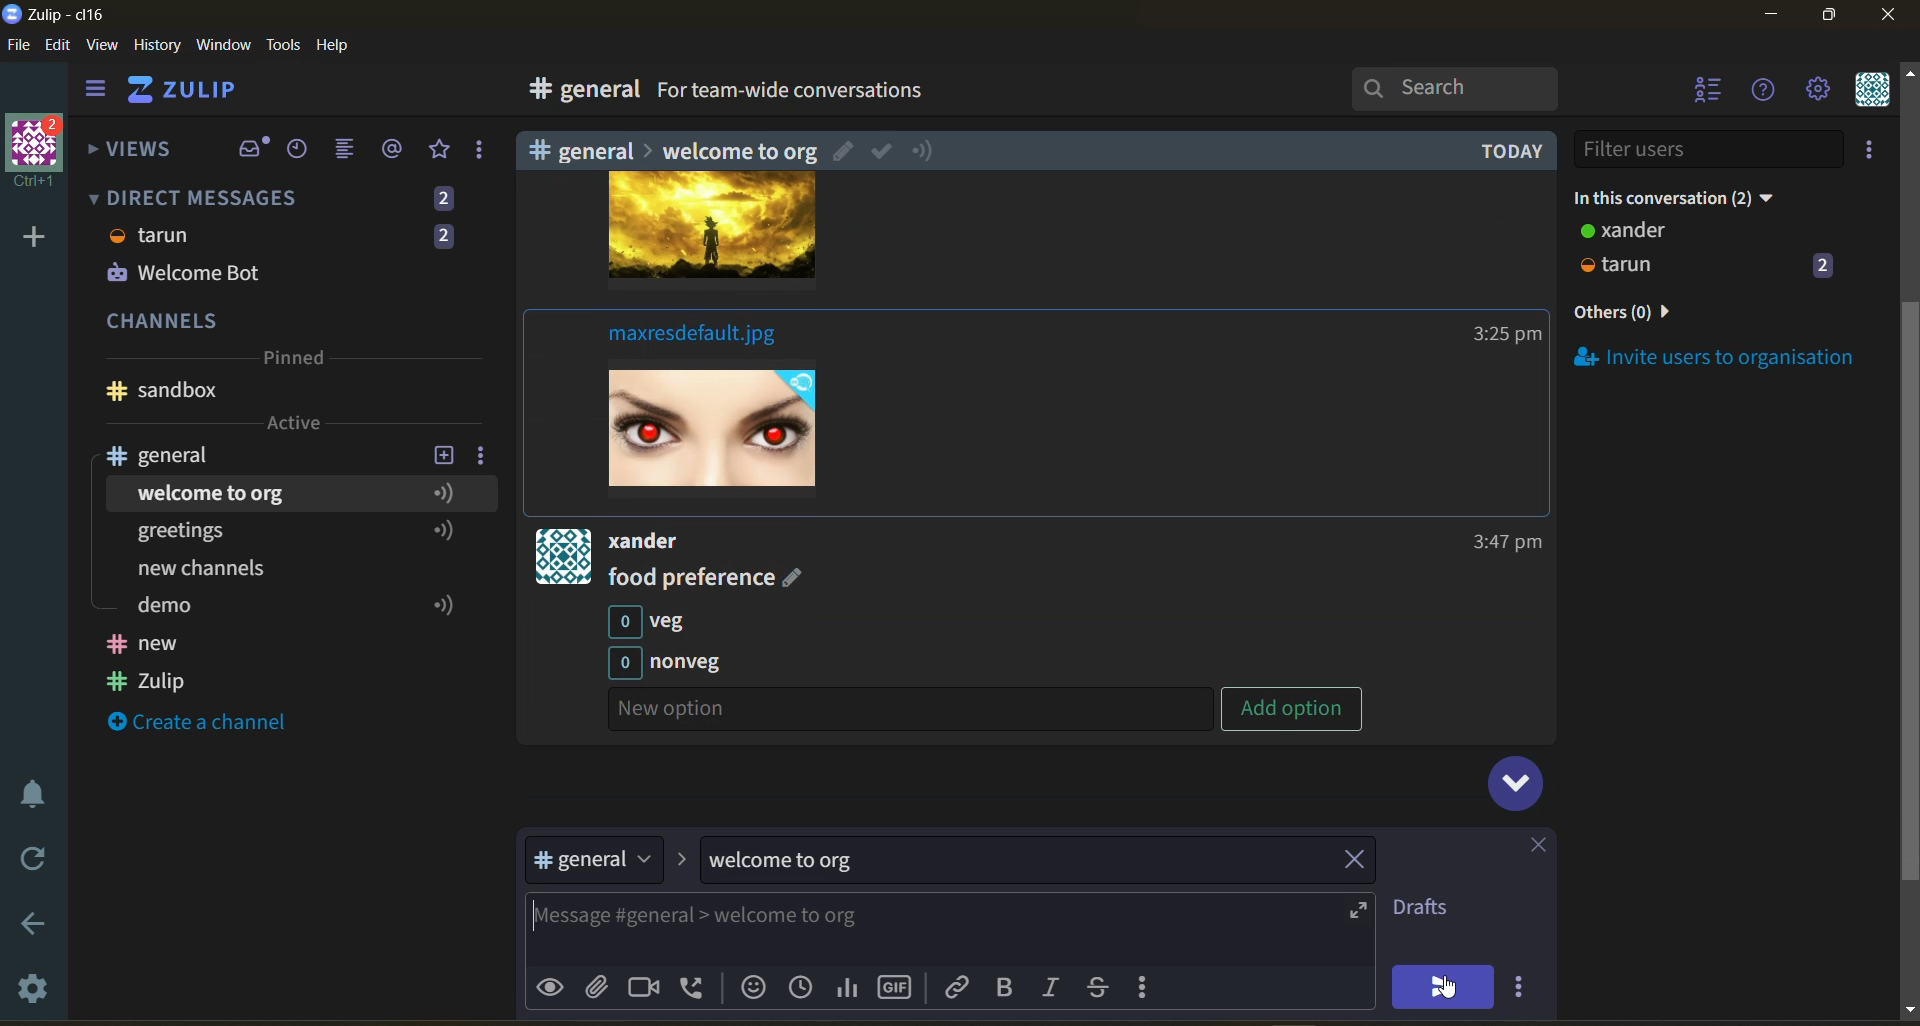  I want to click on active, so click(296, 423).